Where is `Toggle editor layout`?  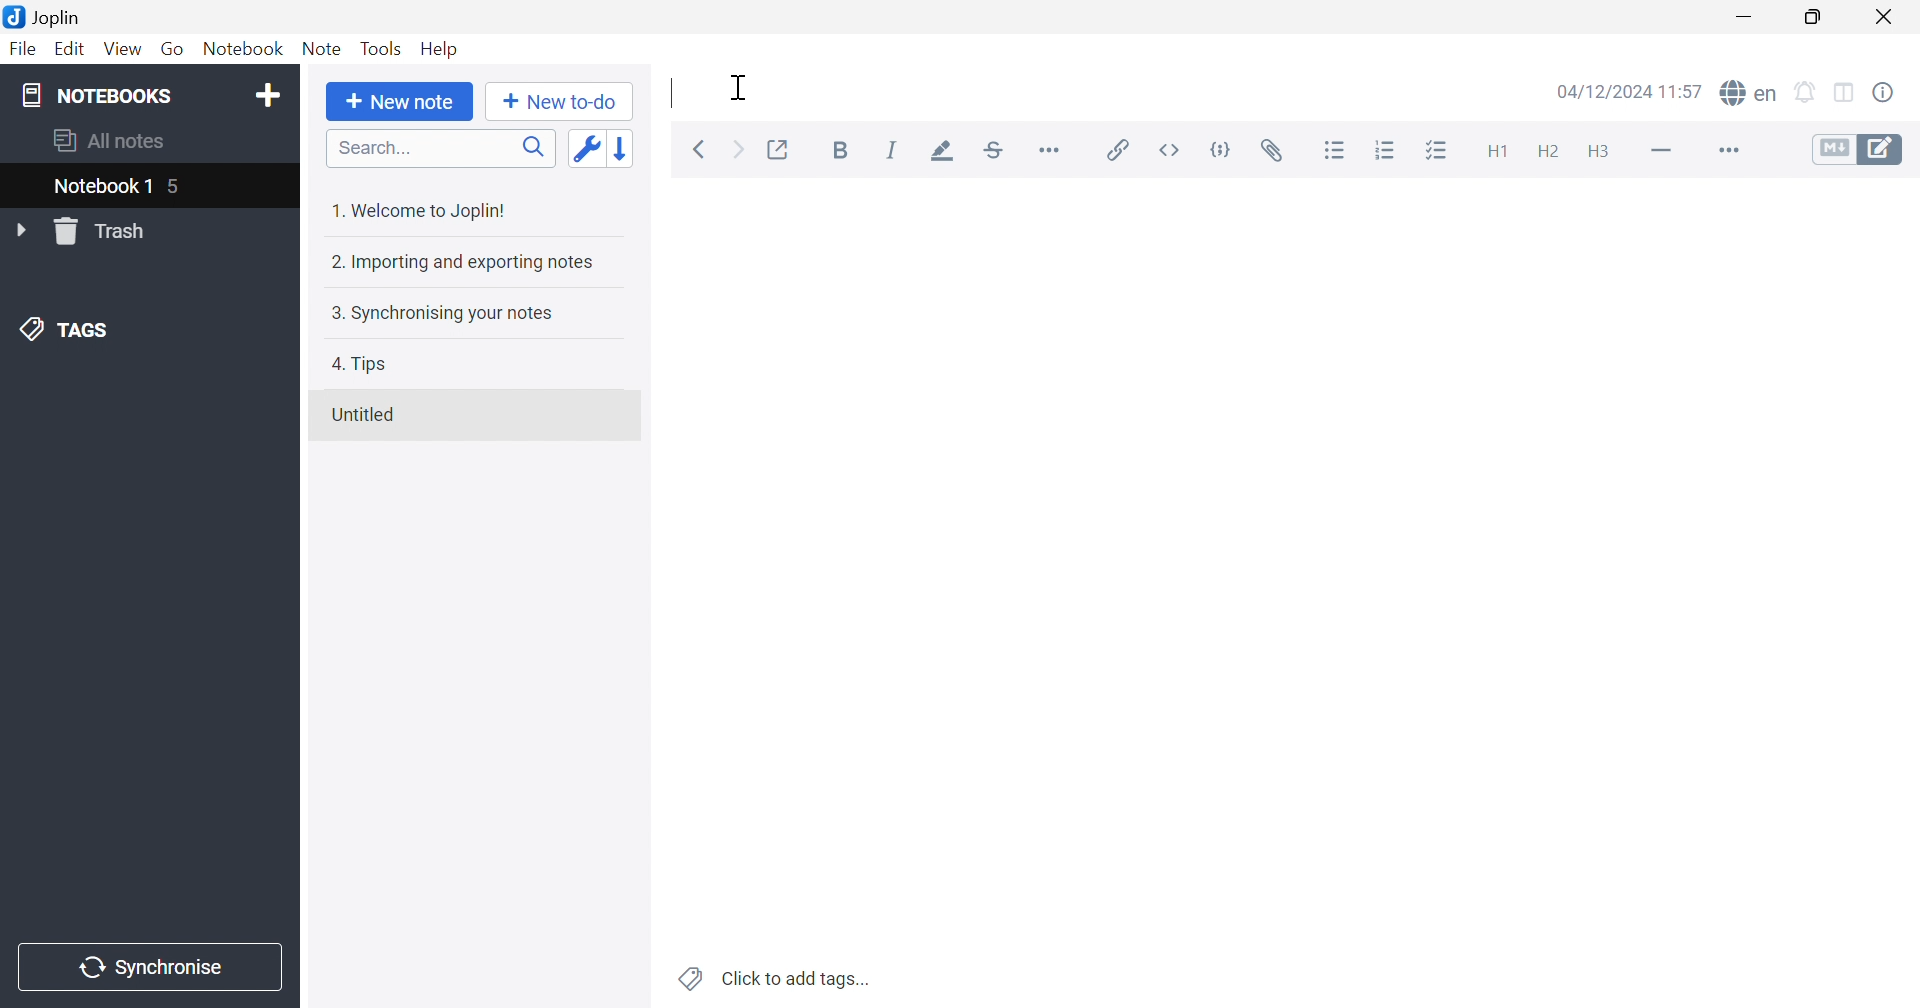 Toggle editor layout is located at coordinates (1846, 94).